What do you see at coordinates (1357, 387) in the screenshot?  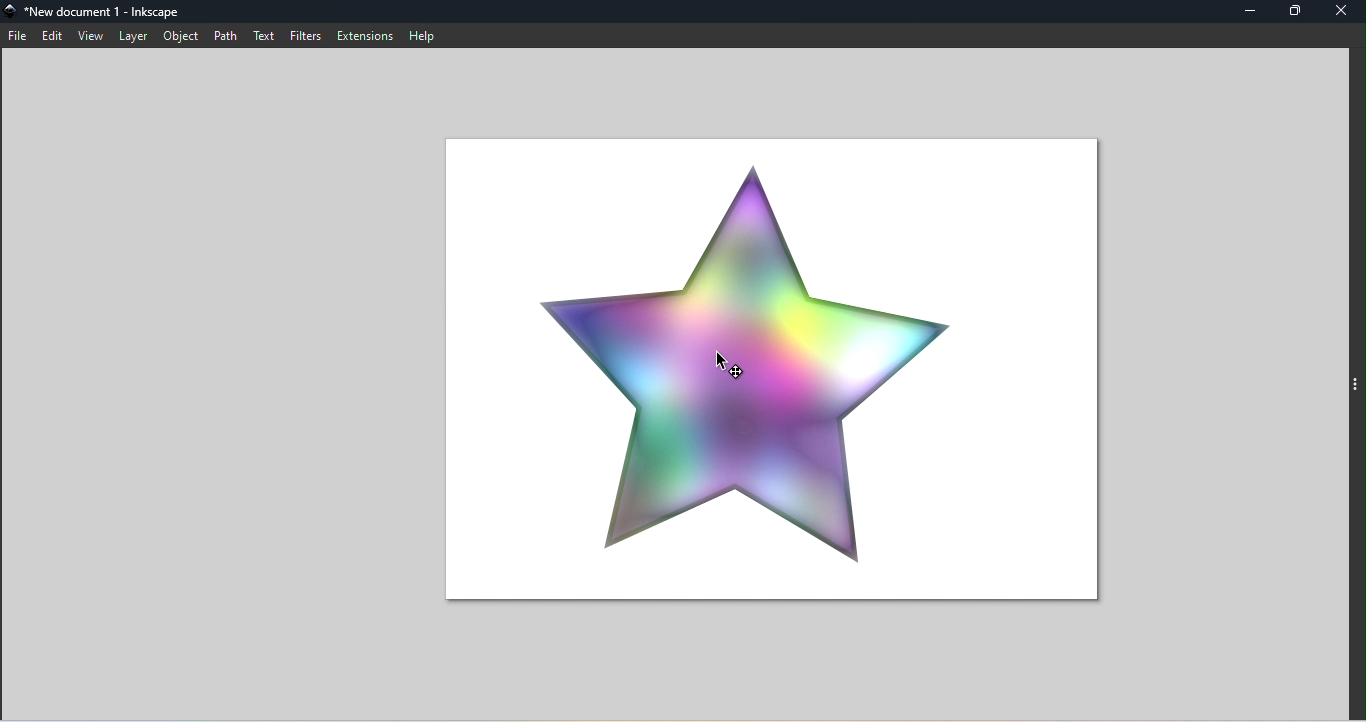 I see `Toggle command panel` at bounding box center [1357, 387].